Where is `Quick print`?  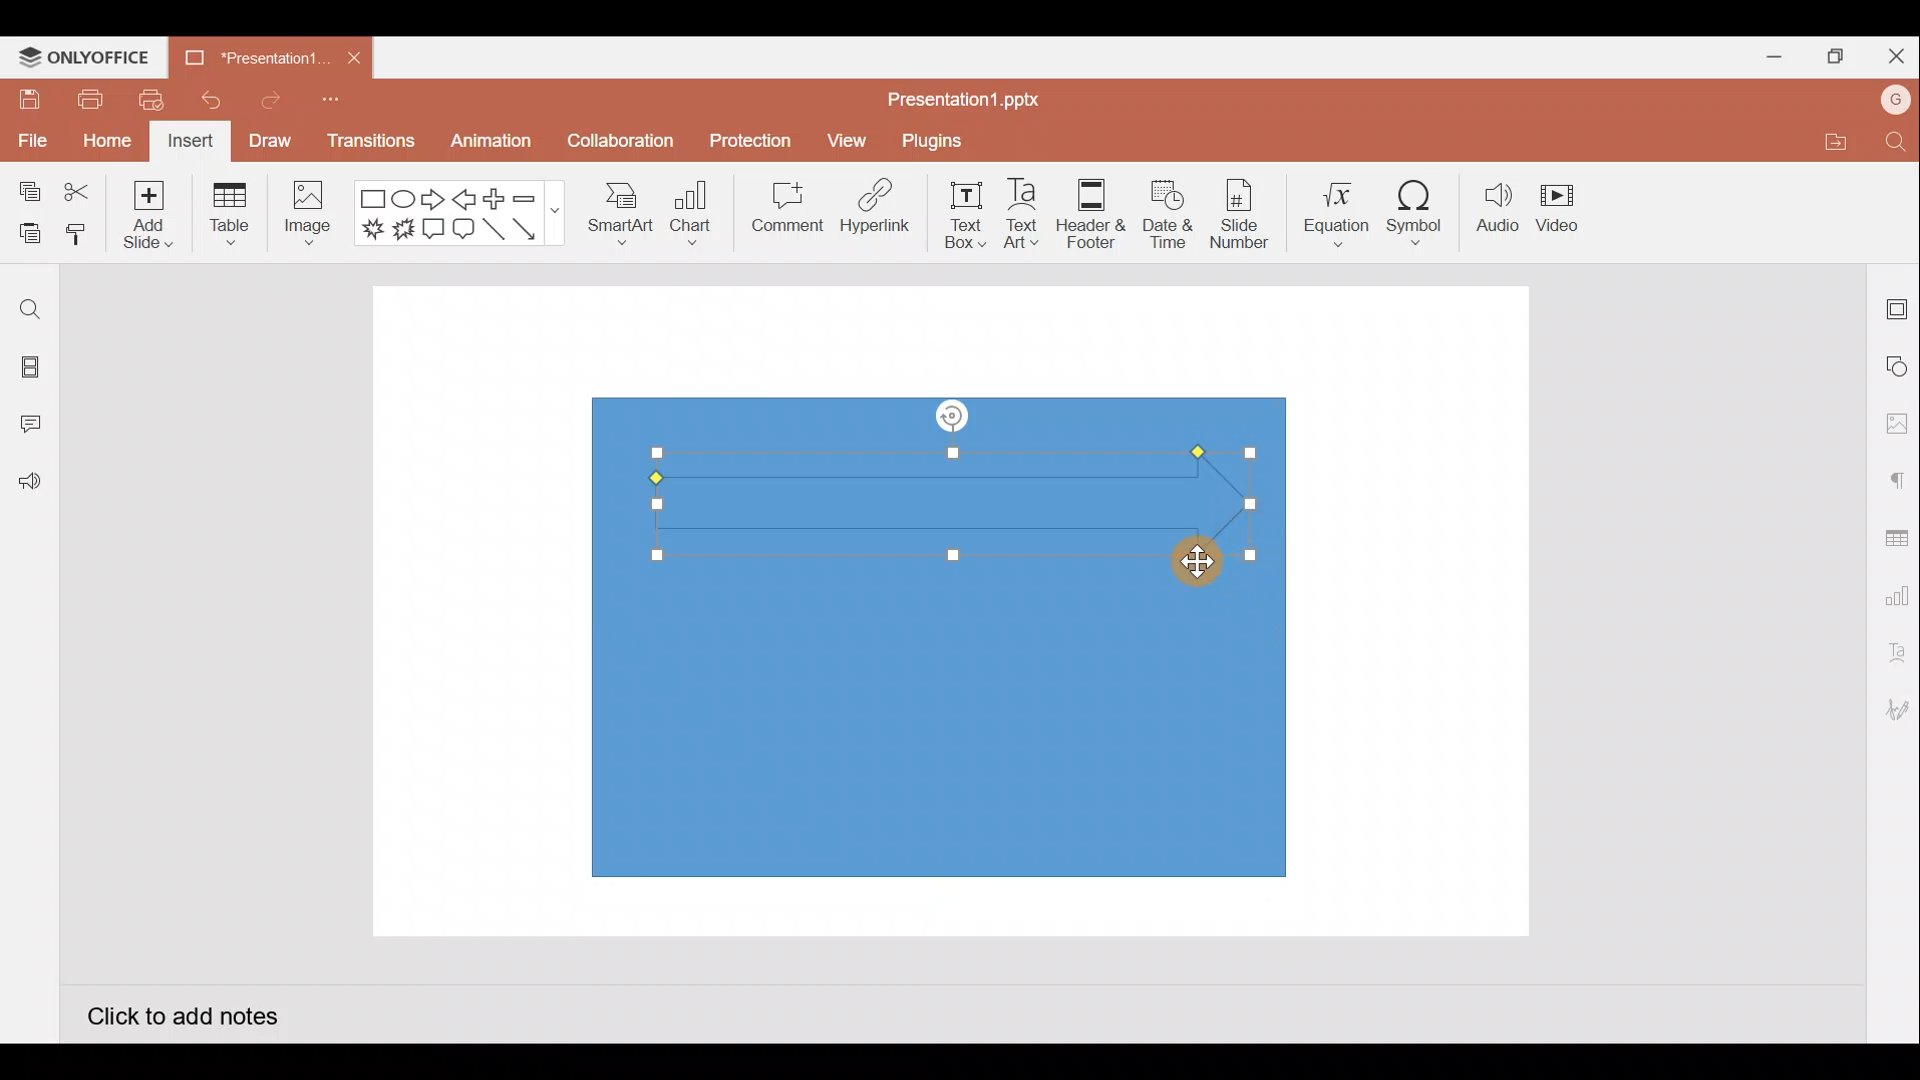 Quick print is located at coordinates (145, 100).